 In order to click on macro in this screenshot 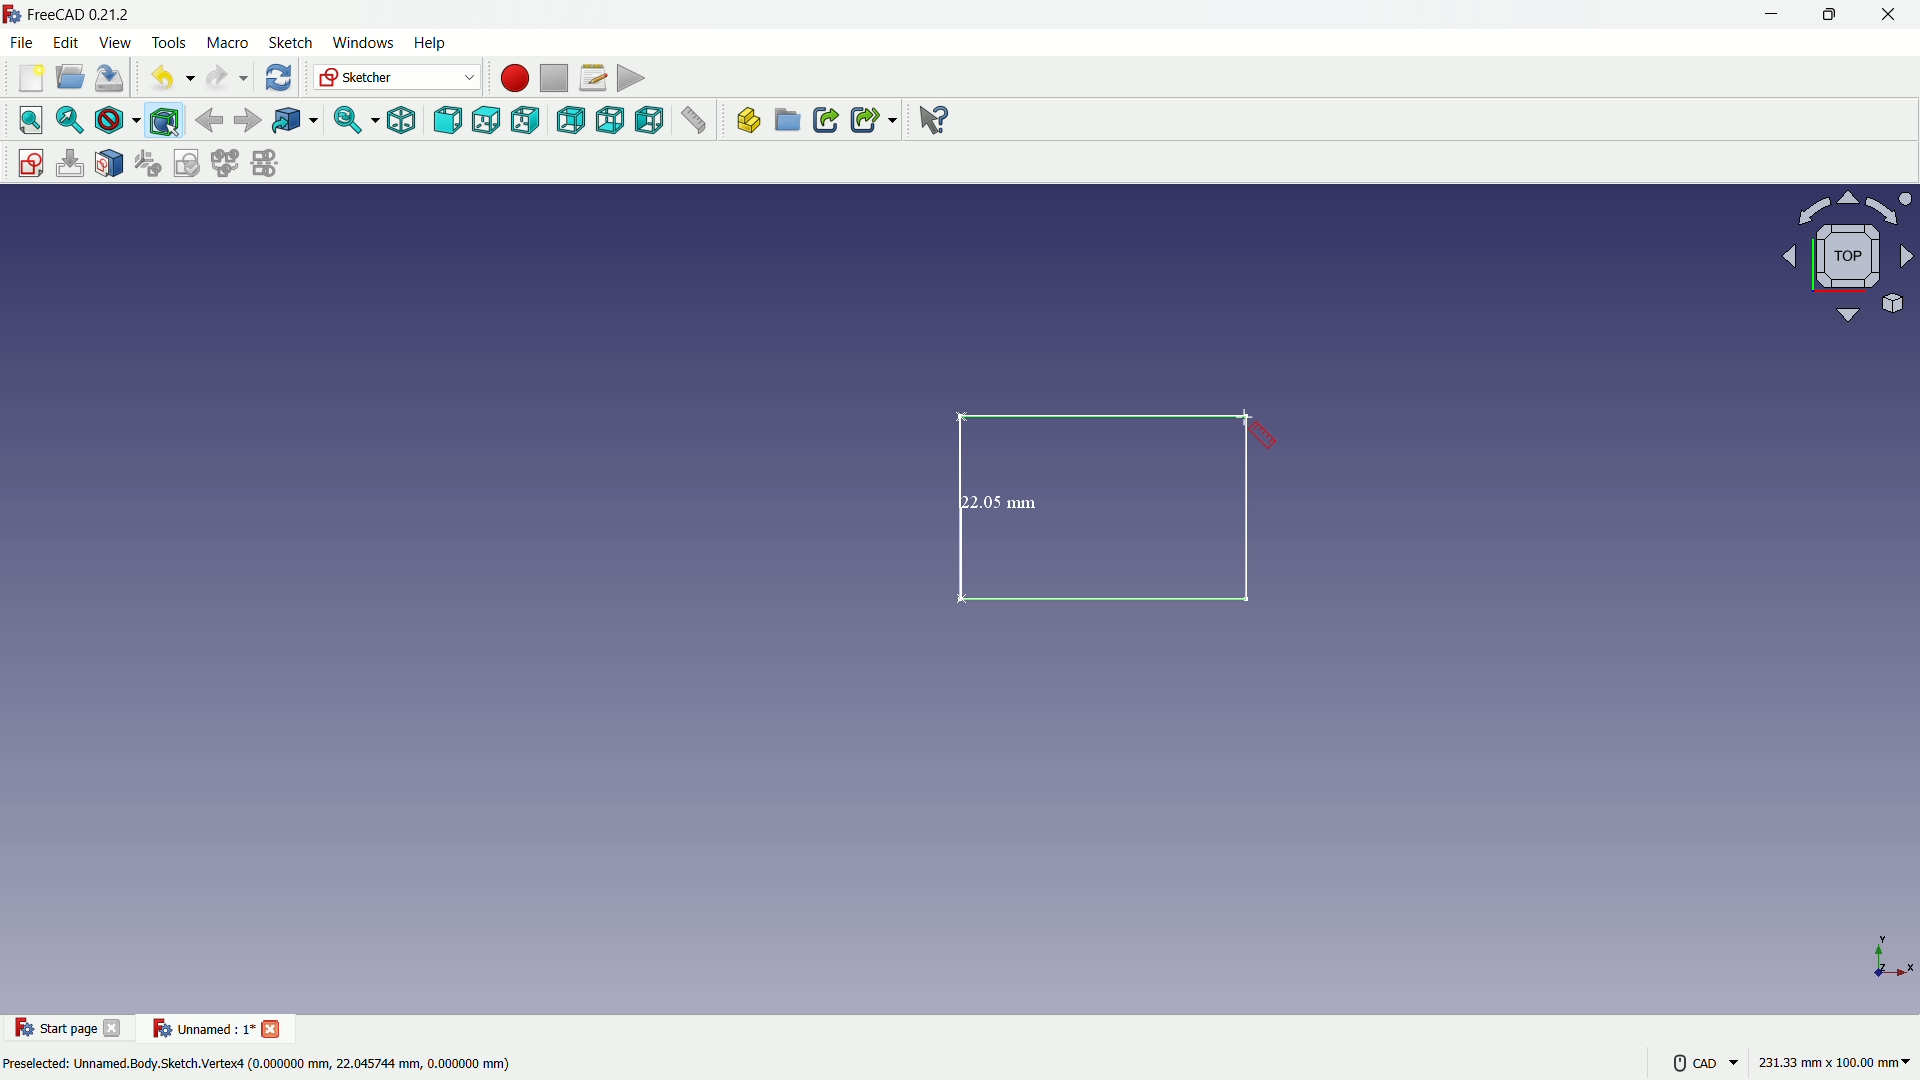, I will do `click(226, 43)`.